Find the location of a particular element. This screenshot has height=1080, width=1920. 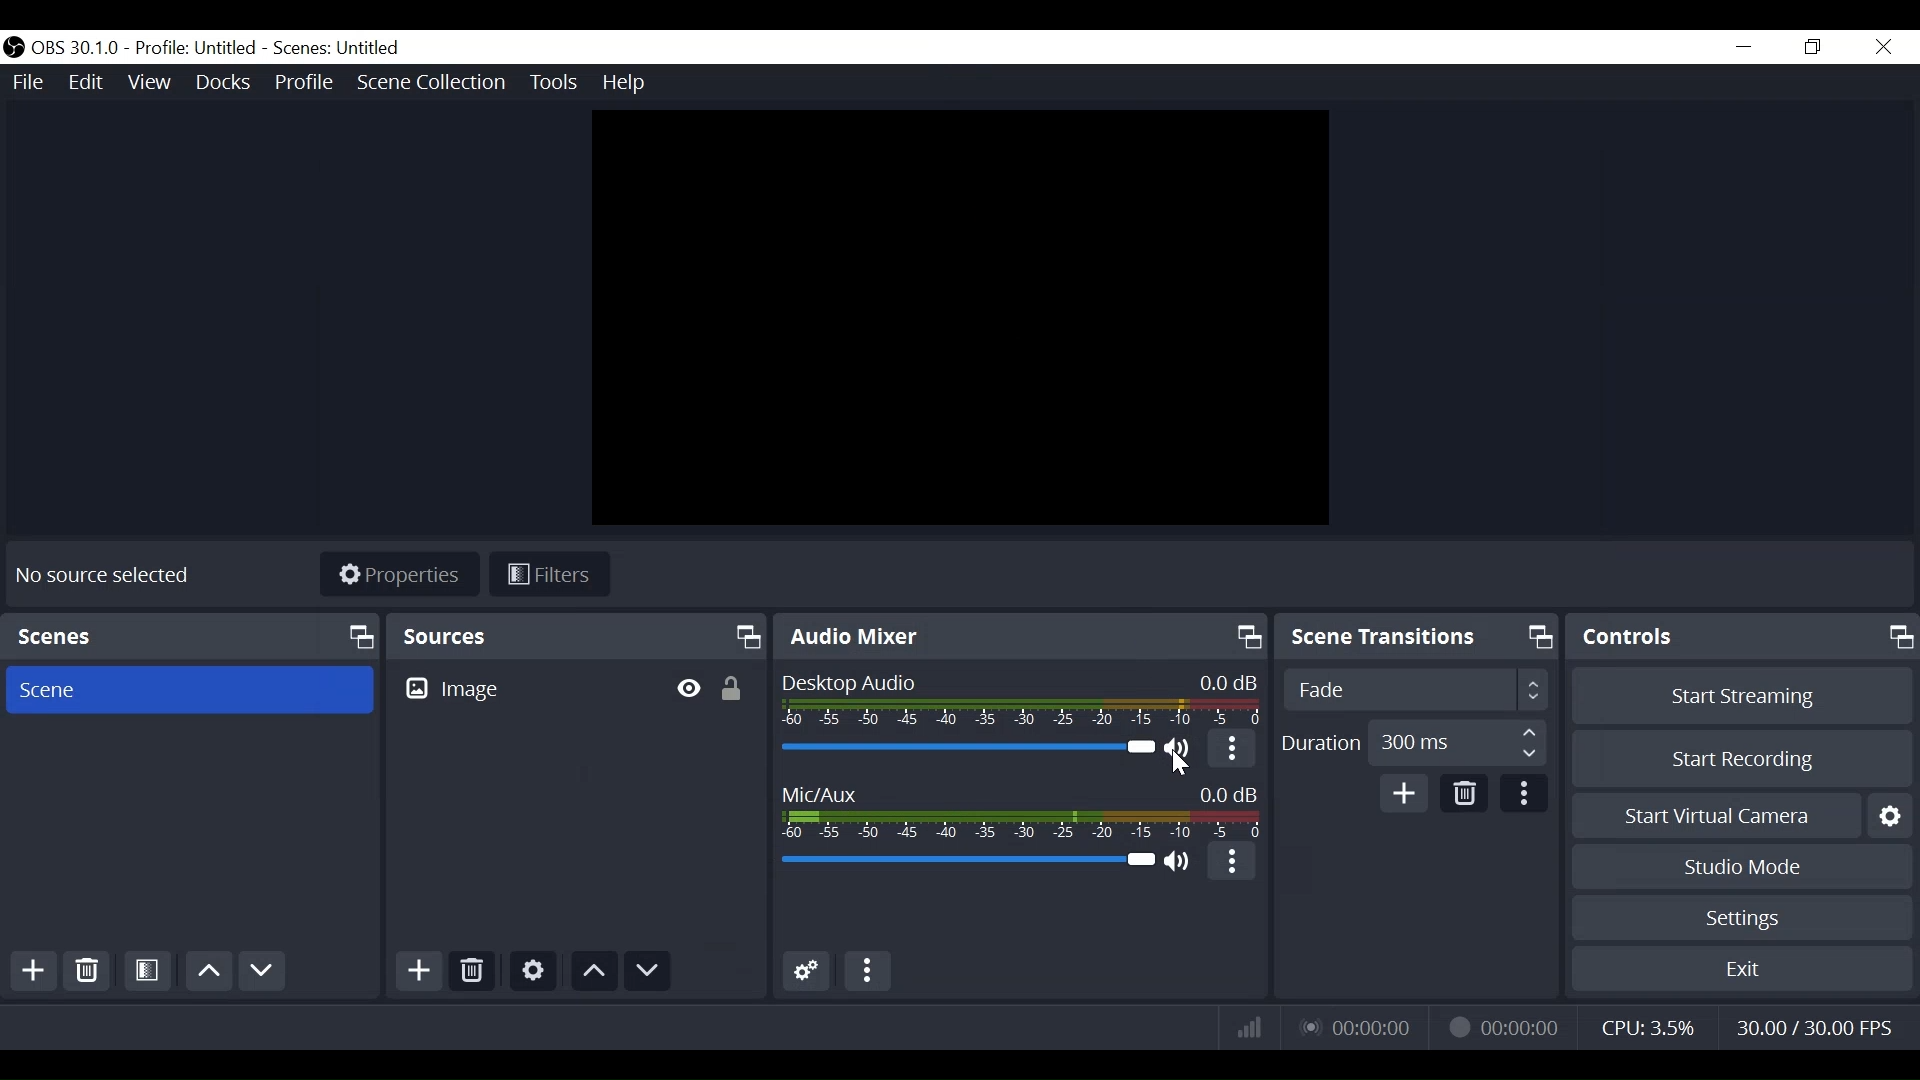

more Options is located at coordinates (1523, 795).